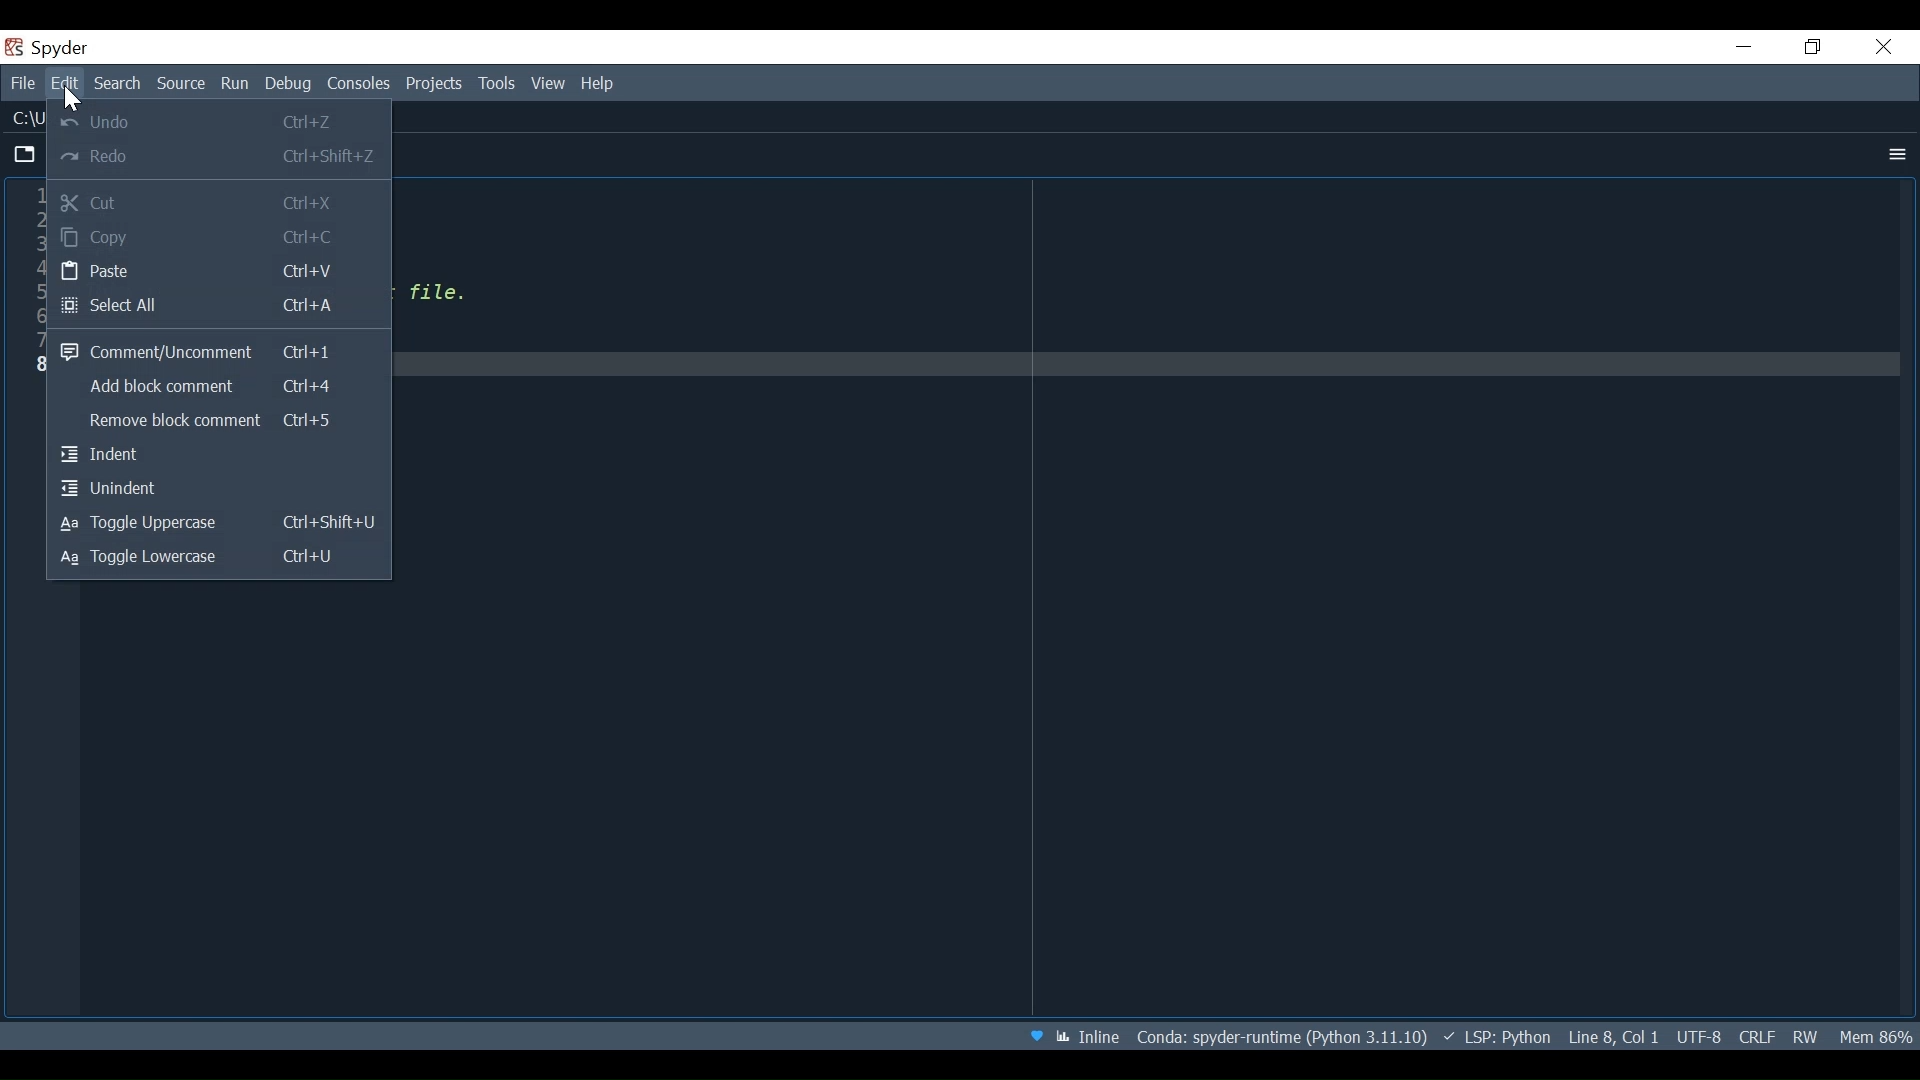 The width and height of the screenshot is (1920, 1080). Describe the element at coordinates (334, 158) in the screenshot. I see `Ctrl+Shift+Z` at that location.